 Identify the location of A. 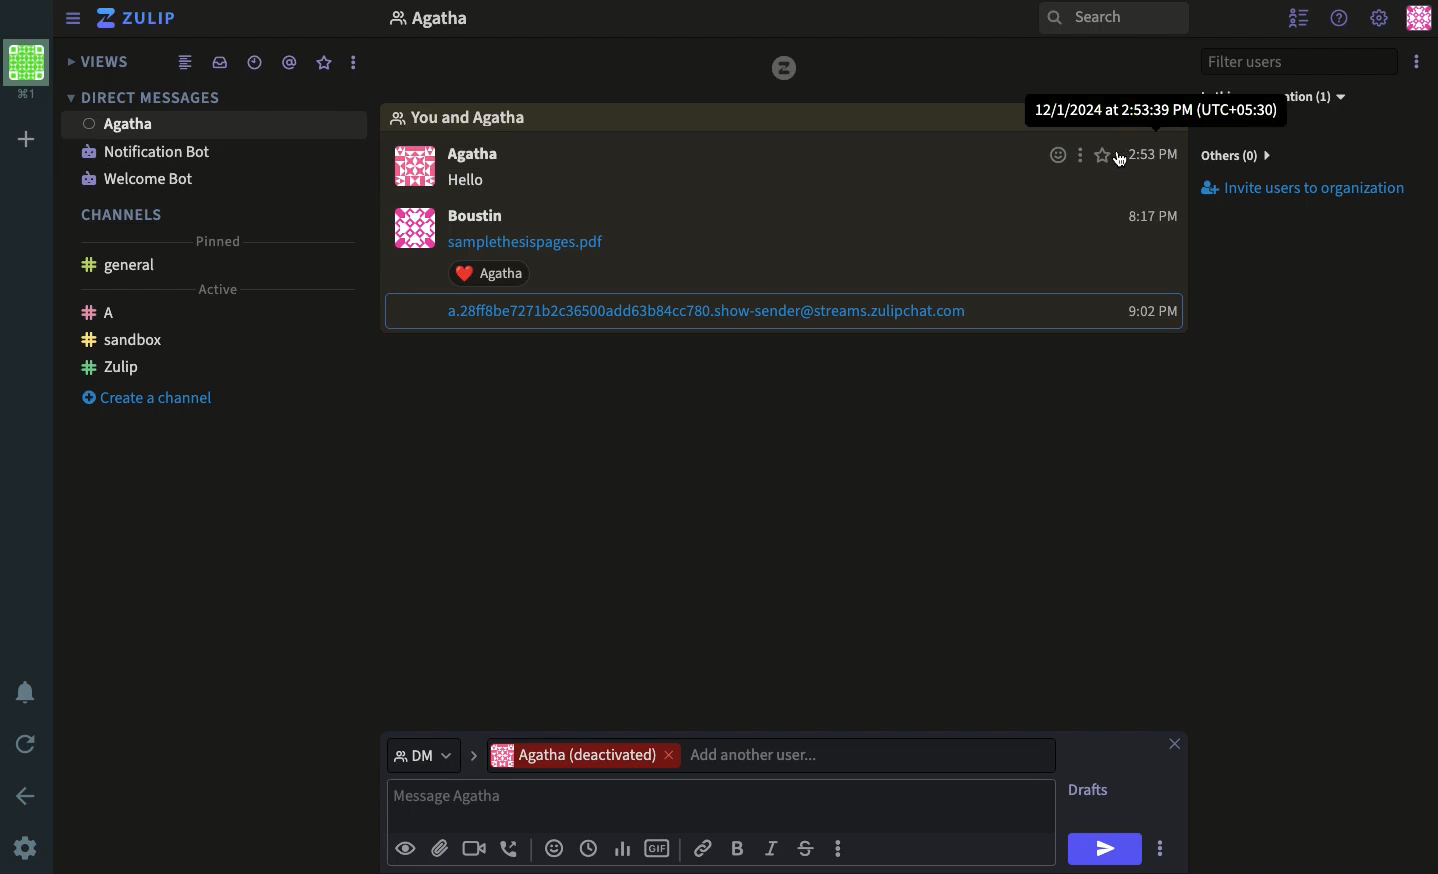
(104, 313).